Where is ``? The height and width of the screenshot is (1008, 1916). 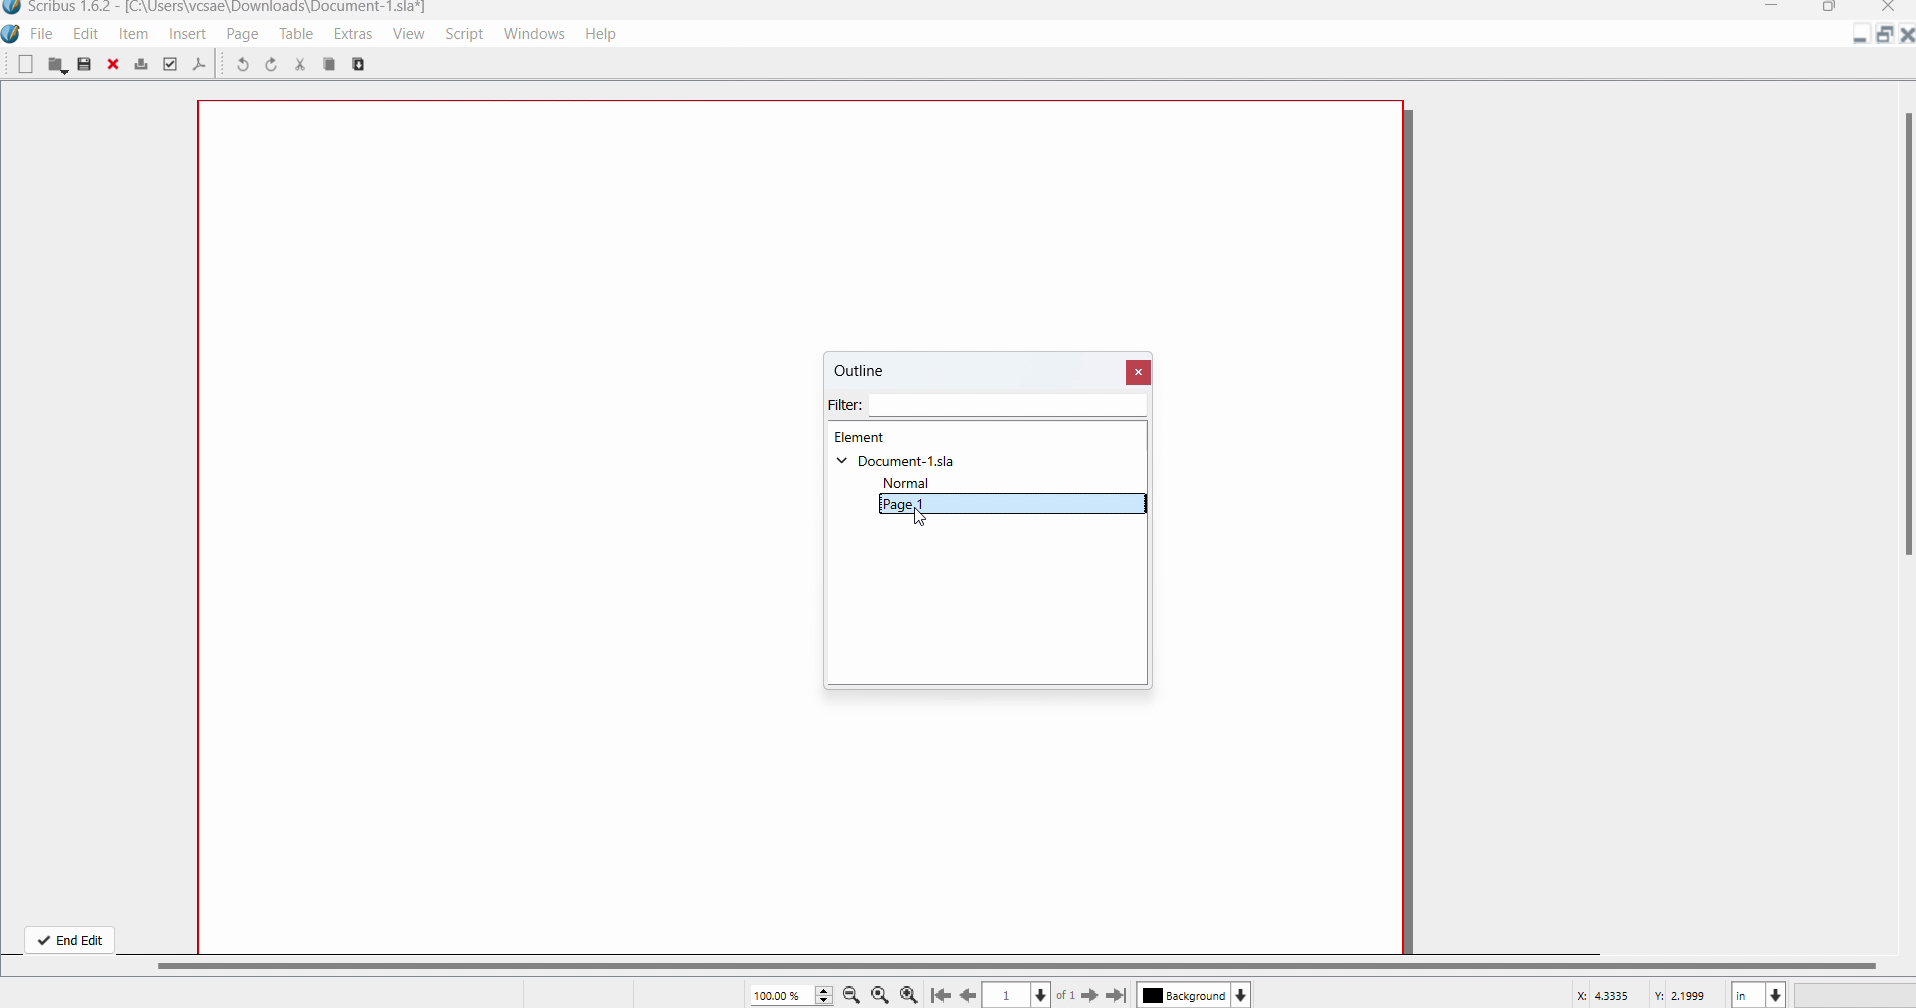  is located at coordinates (255, 65).